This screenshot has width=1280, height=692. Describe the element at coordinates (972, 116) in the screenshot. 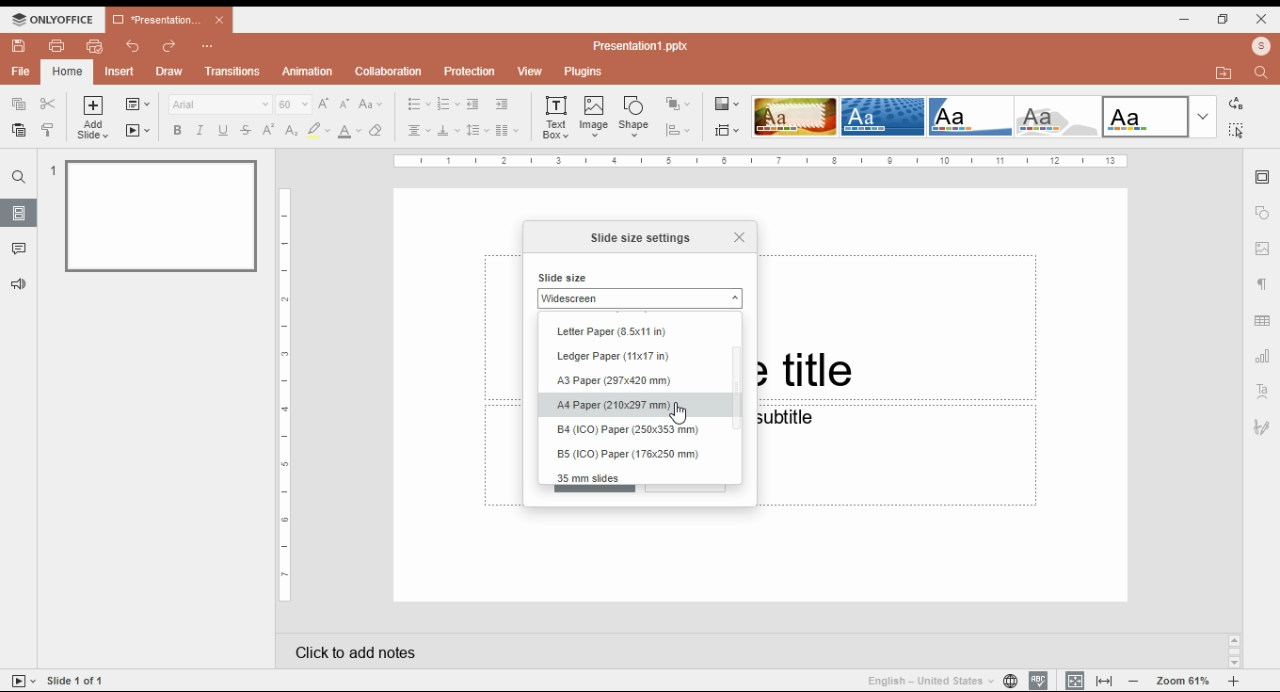

I see `slide them option` at that location.